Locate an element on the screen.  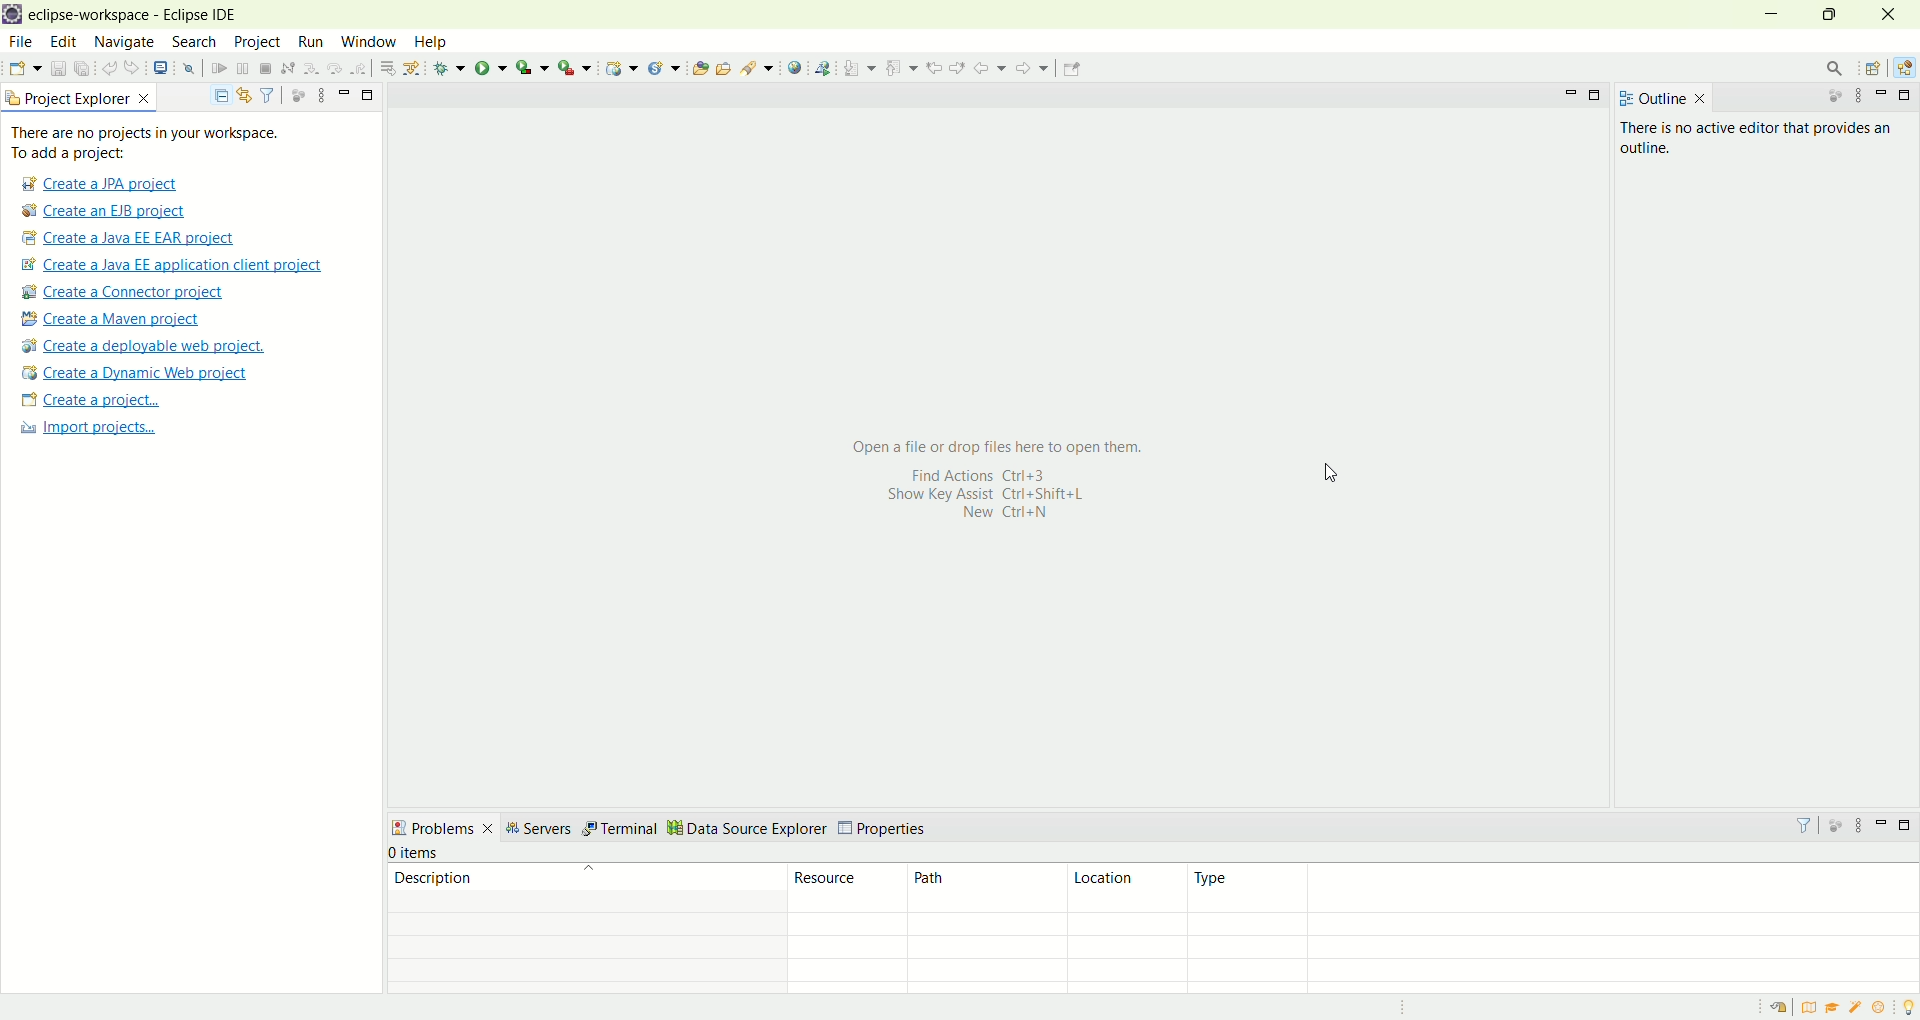
next edit location is located at coordinates (956, 67).